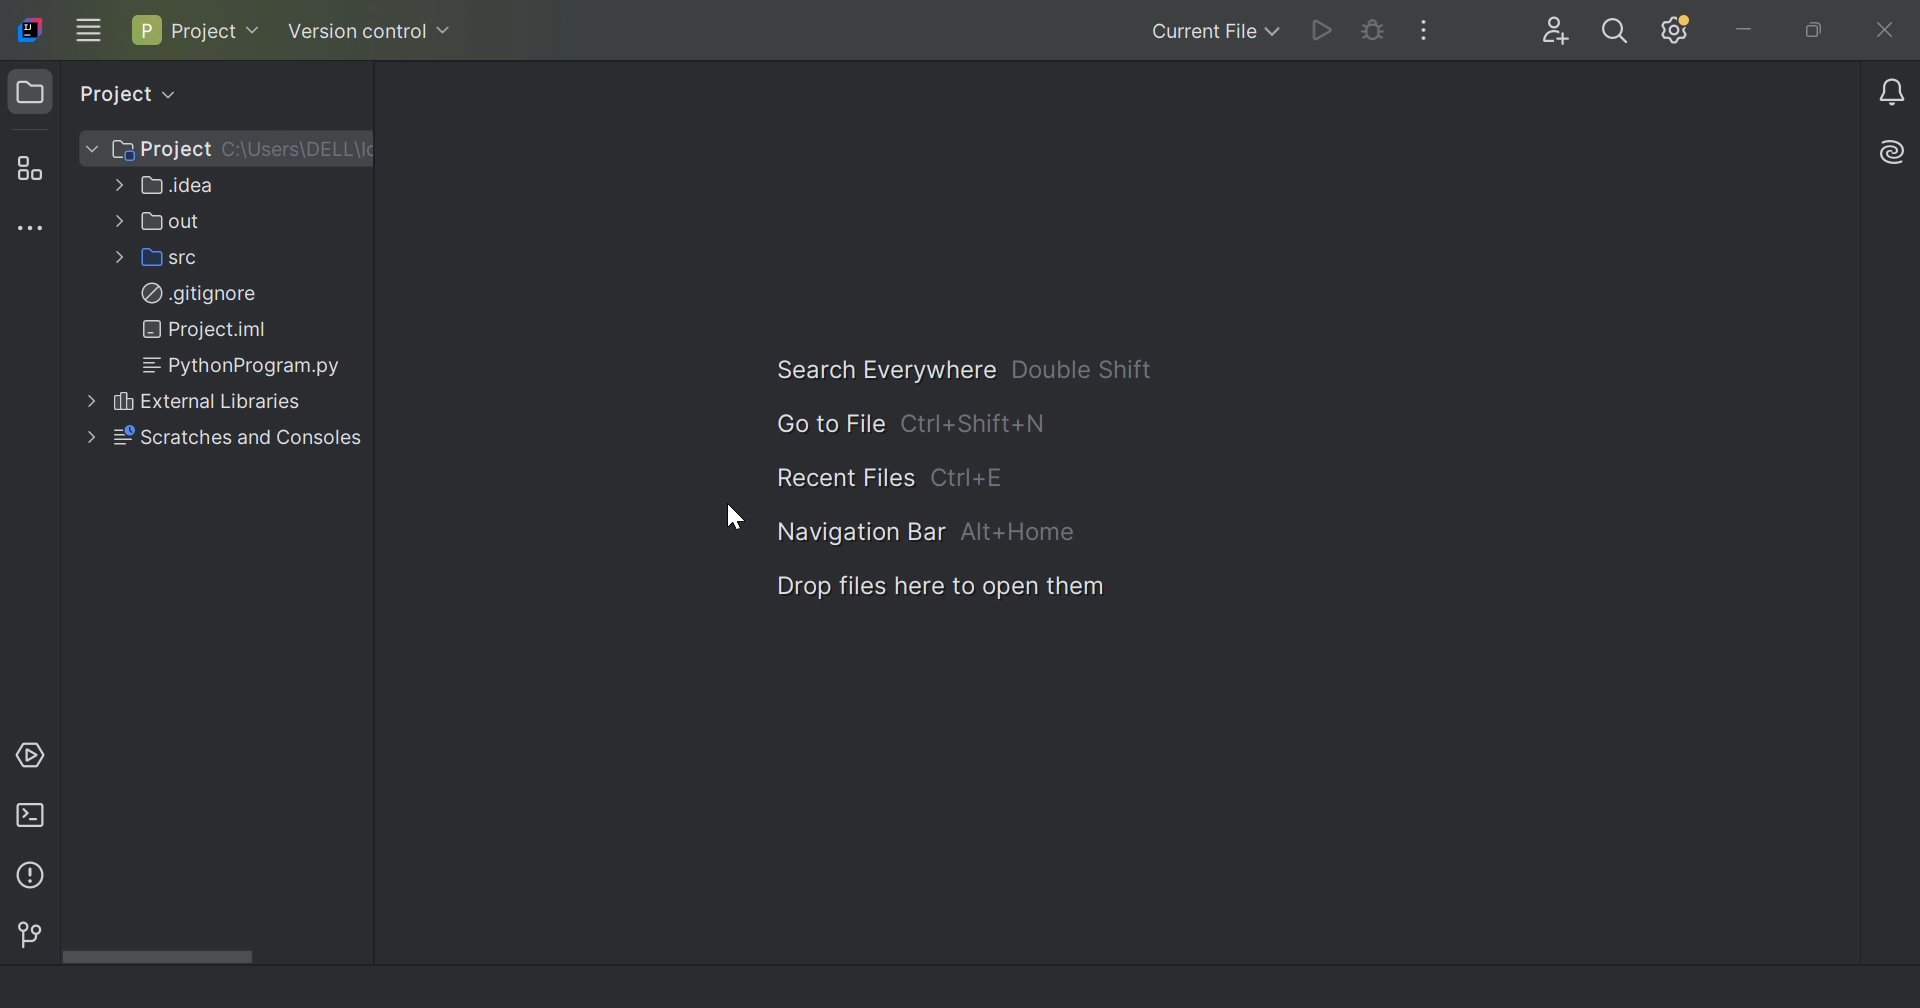 The image size is (1920, 1008). I want to click on Notifications, so click(1895, 91).